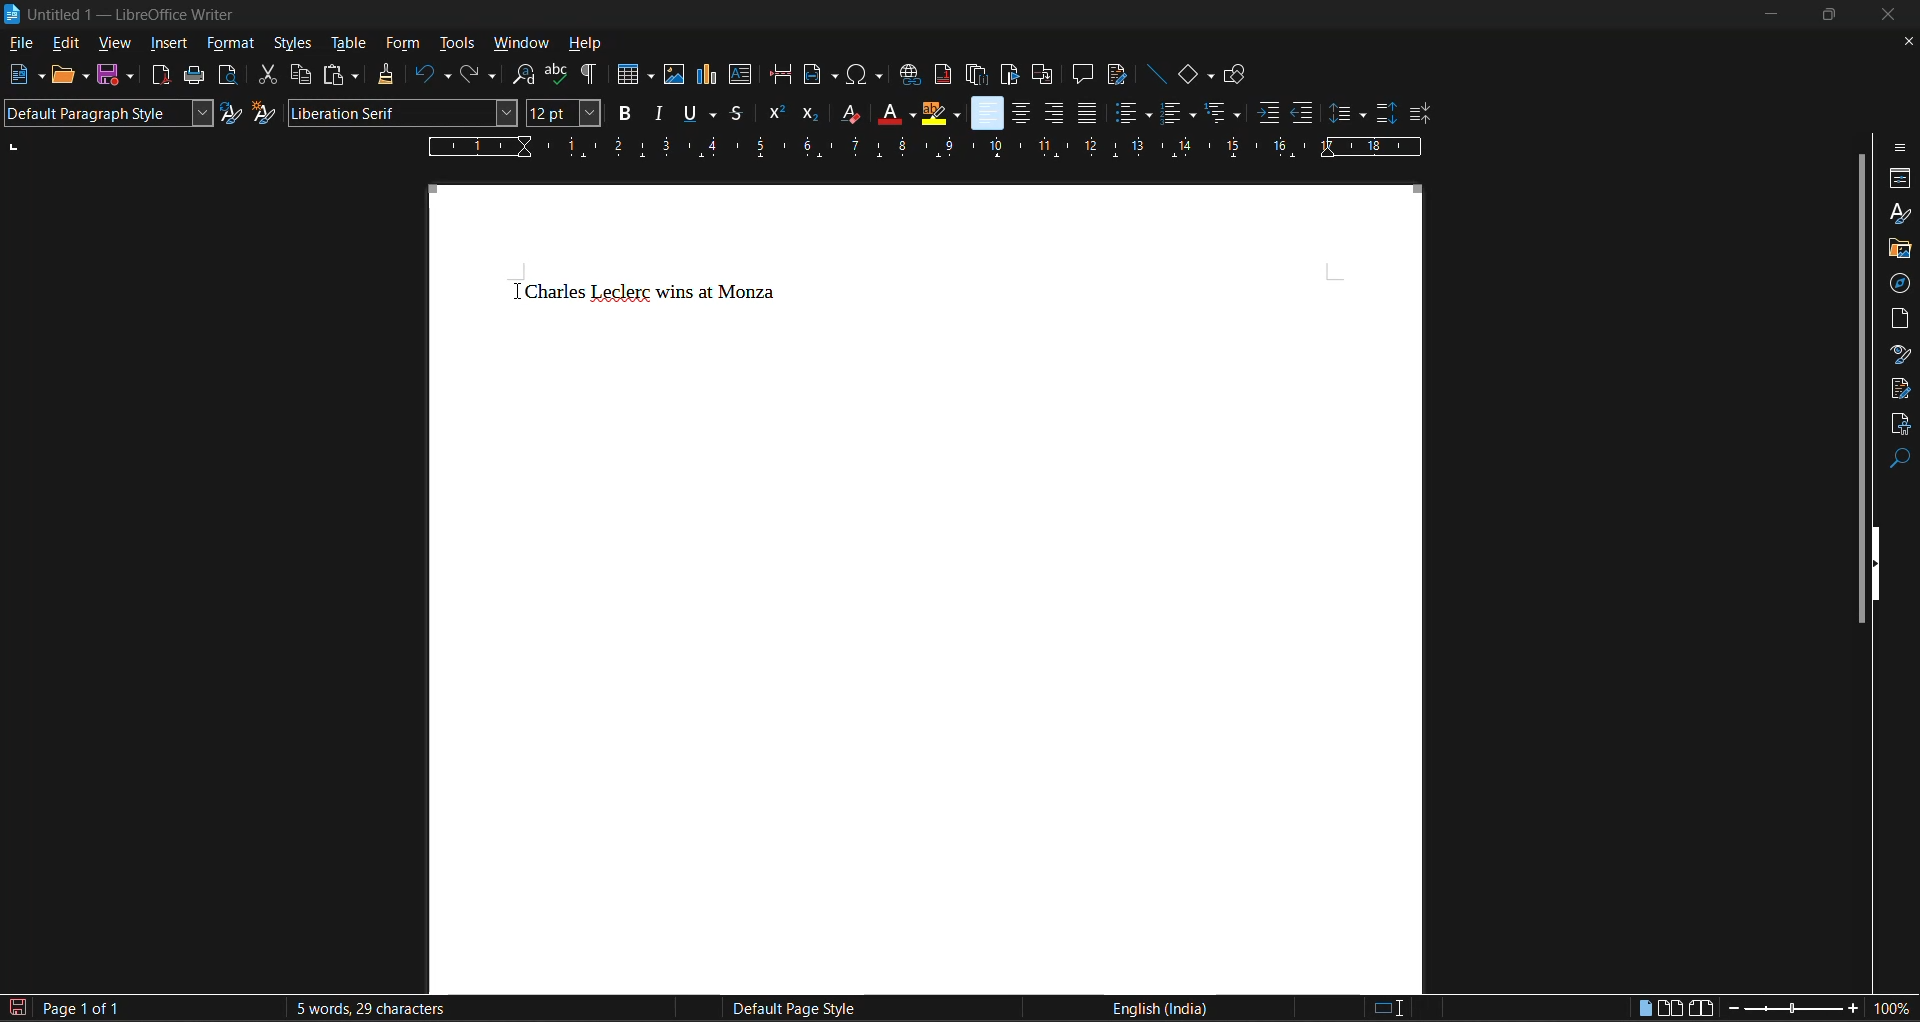  What do you see at coordinates (264, 112) in the screenshot?
I see `new style from selection` at bounding box center [264, 112].